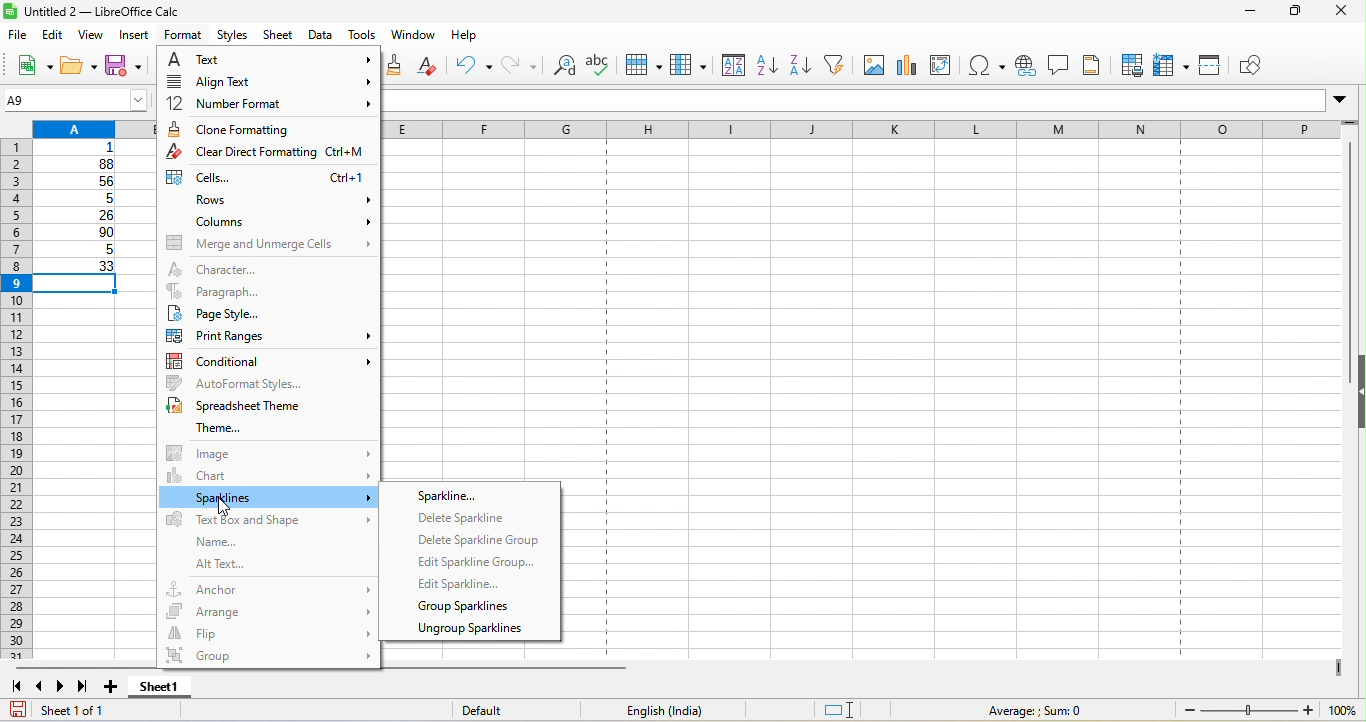  What do you see at coordinates (268, 243) in the screenshot?
I see `merge unmerge cells` at bounding box center [268, 243].